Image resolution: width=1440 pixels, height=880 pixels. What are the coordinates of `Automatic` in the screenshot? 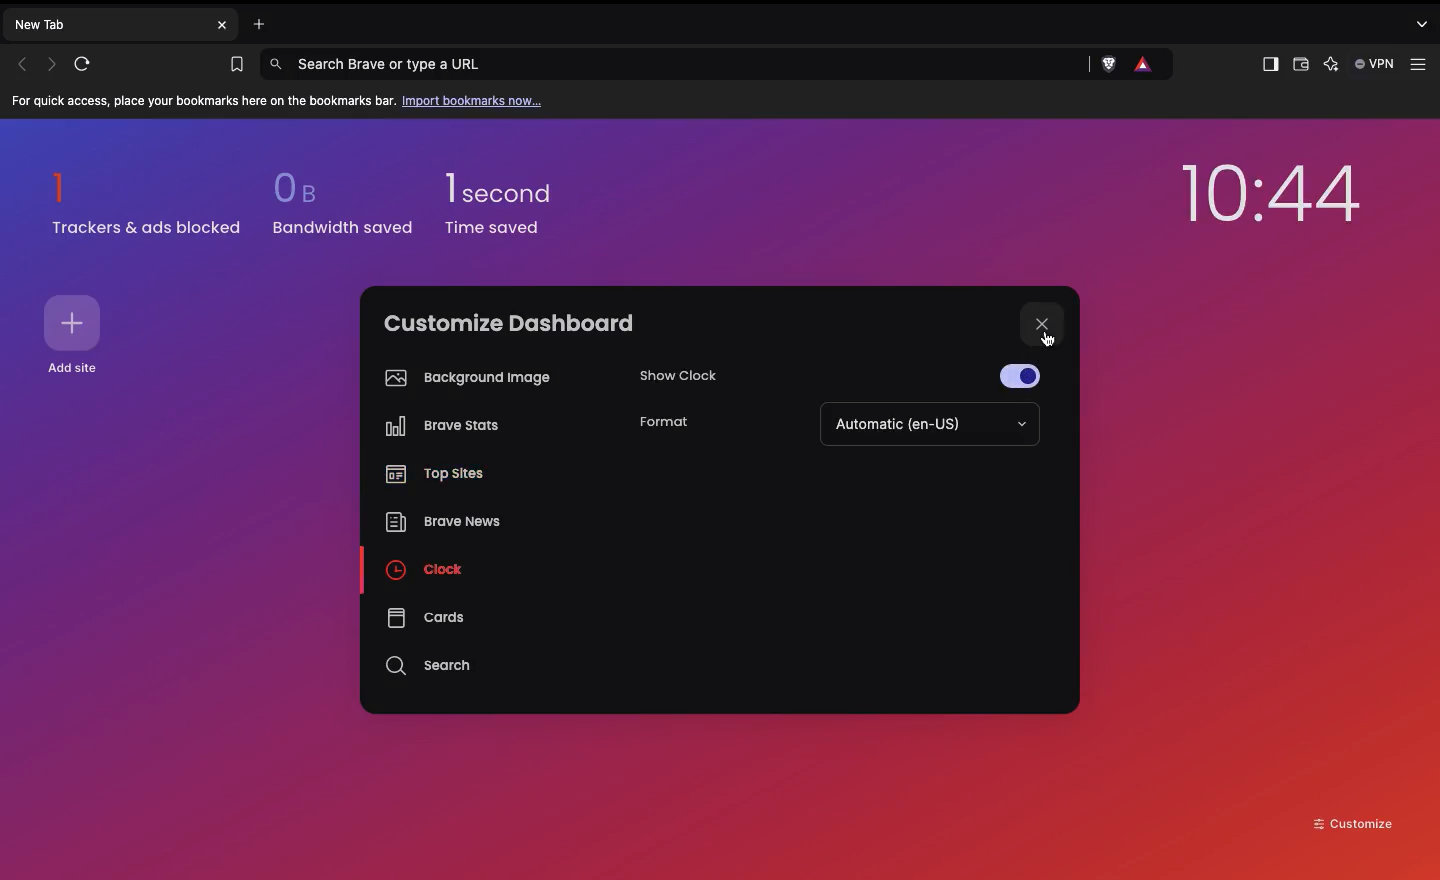 It's located at (929, 425).